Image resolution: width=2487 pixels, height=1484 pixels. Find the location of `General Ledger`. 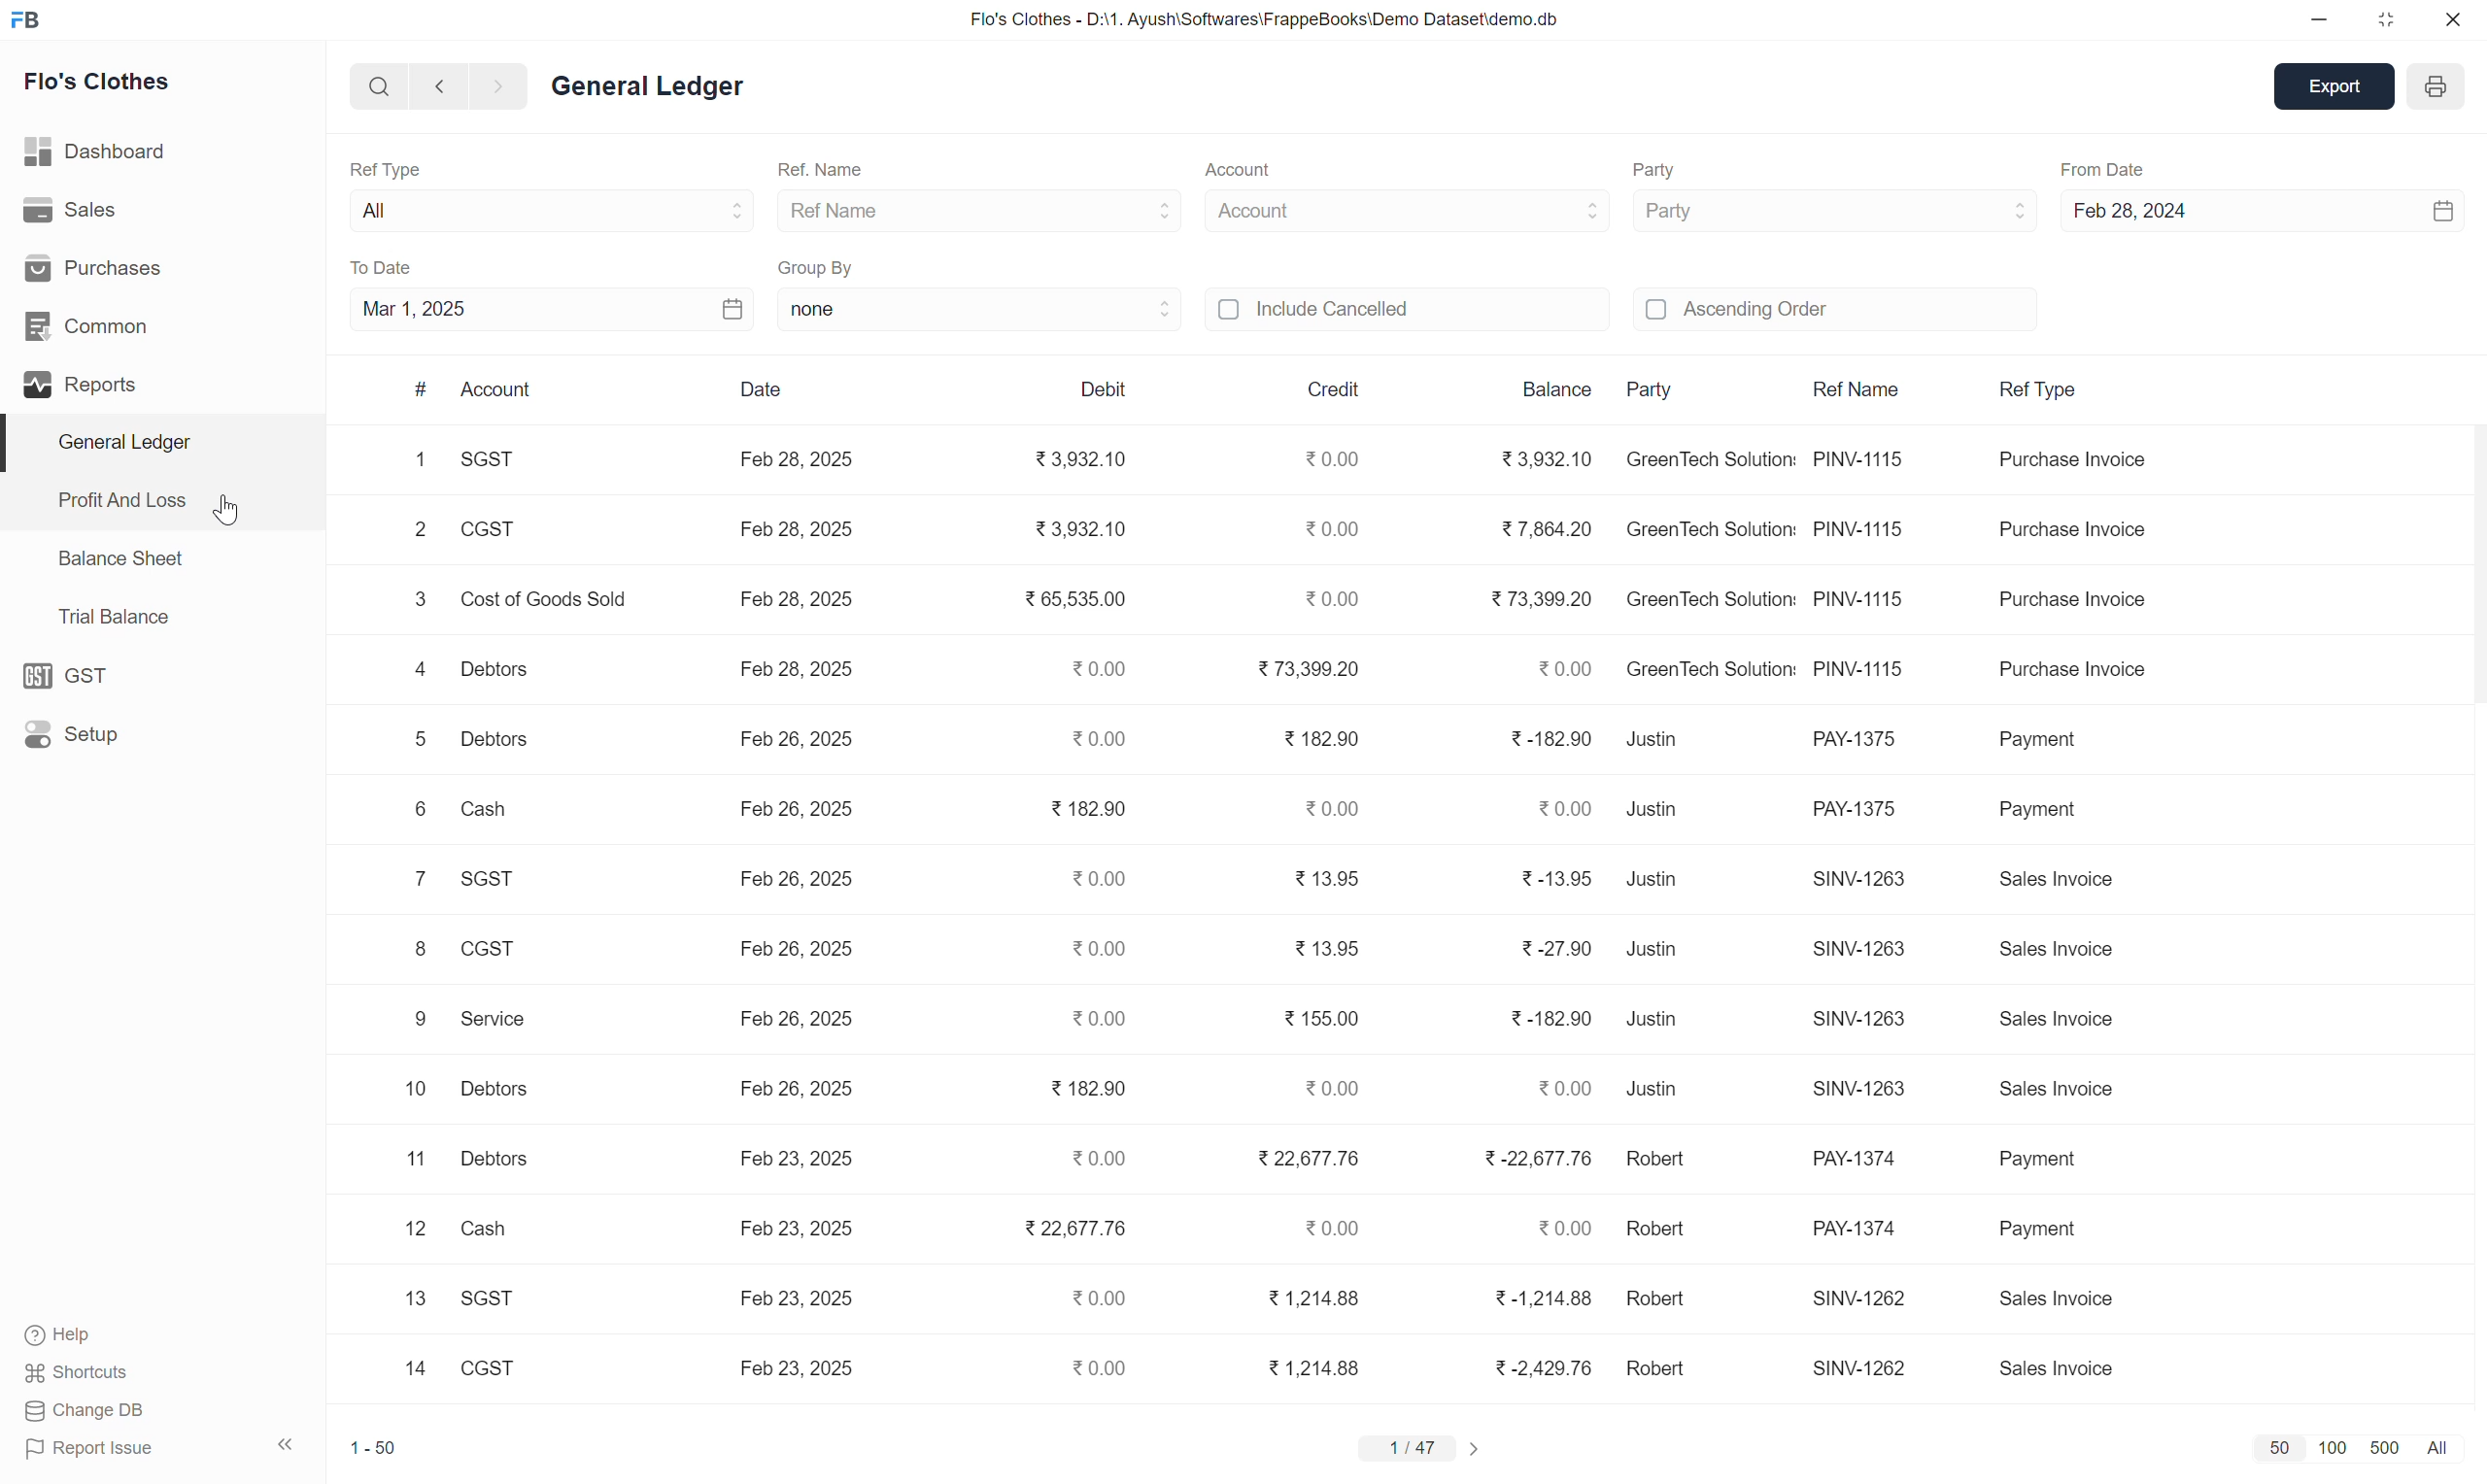

General Ledger is located at coordinates (145, 449).